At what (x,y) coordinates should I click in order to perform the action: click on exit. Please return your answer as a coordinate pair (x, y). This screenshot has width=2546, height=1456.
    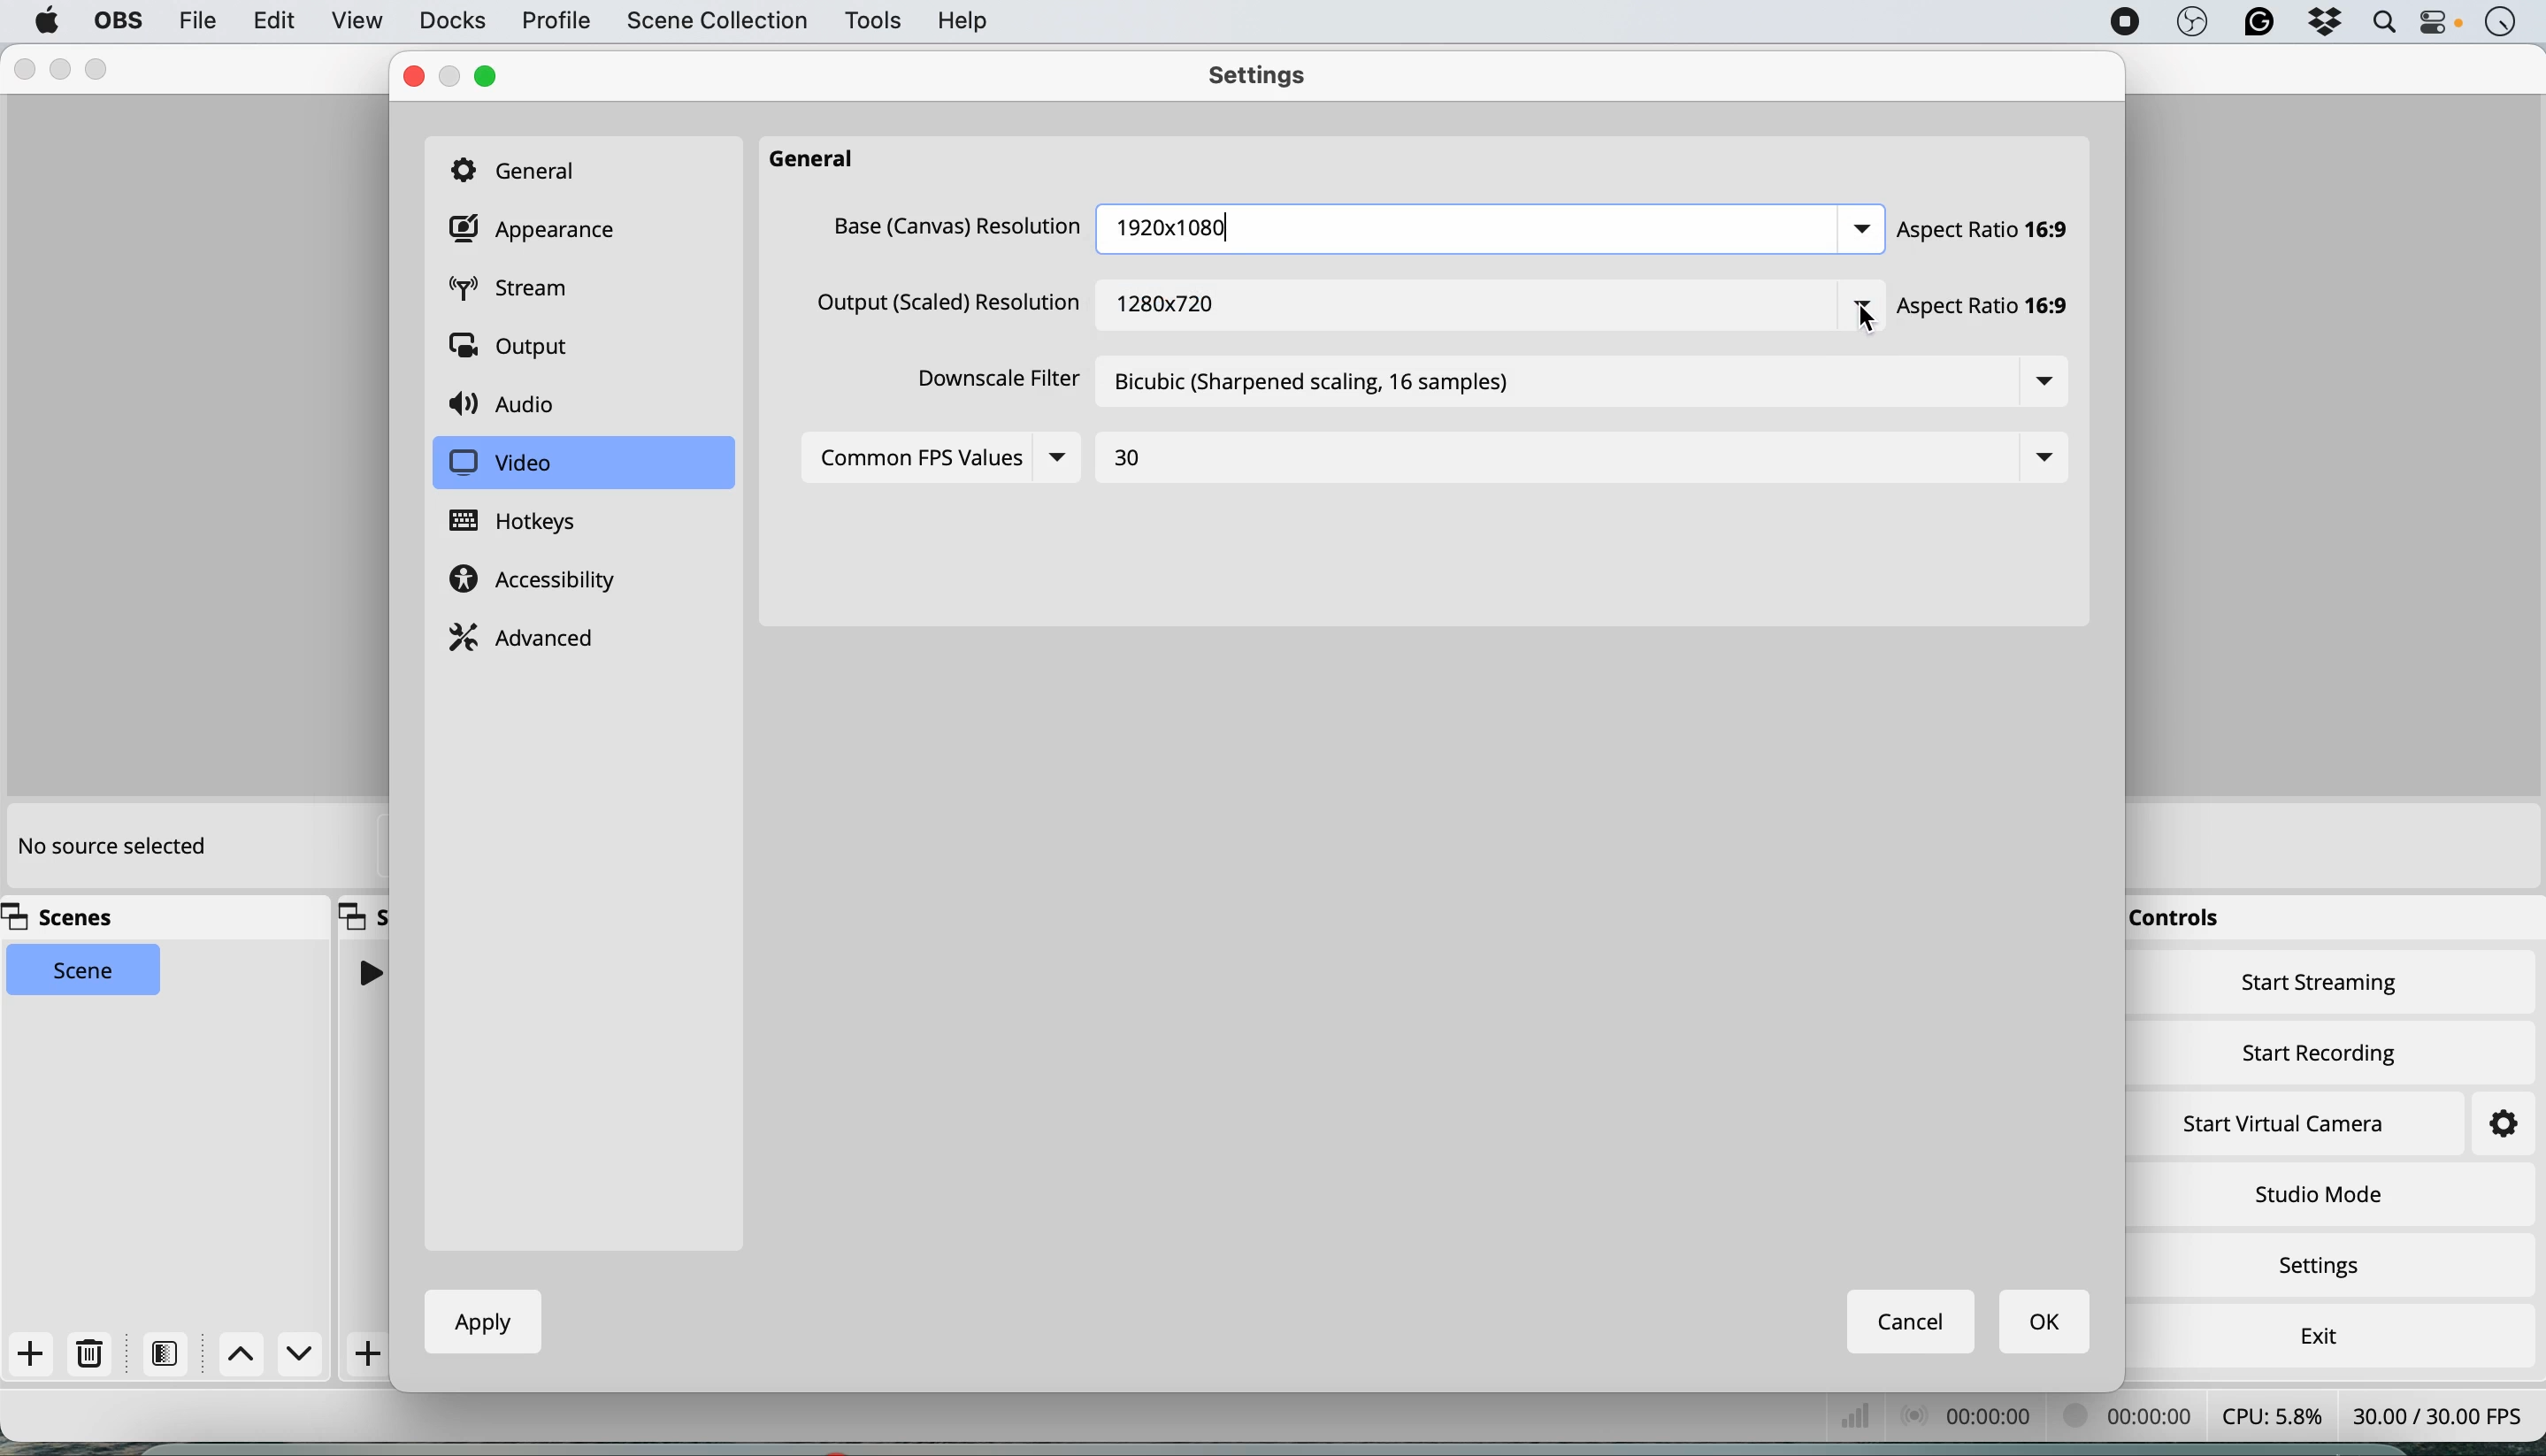
    Looking at the image, I should click on (2314, 1331).